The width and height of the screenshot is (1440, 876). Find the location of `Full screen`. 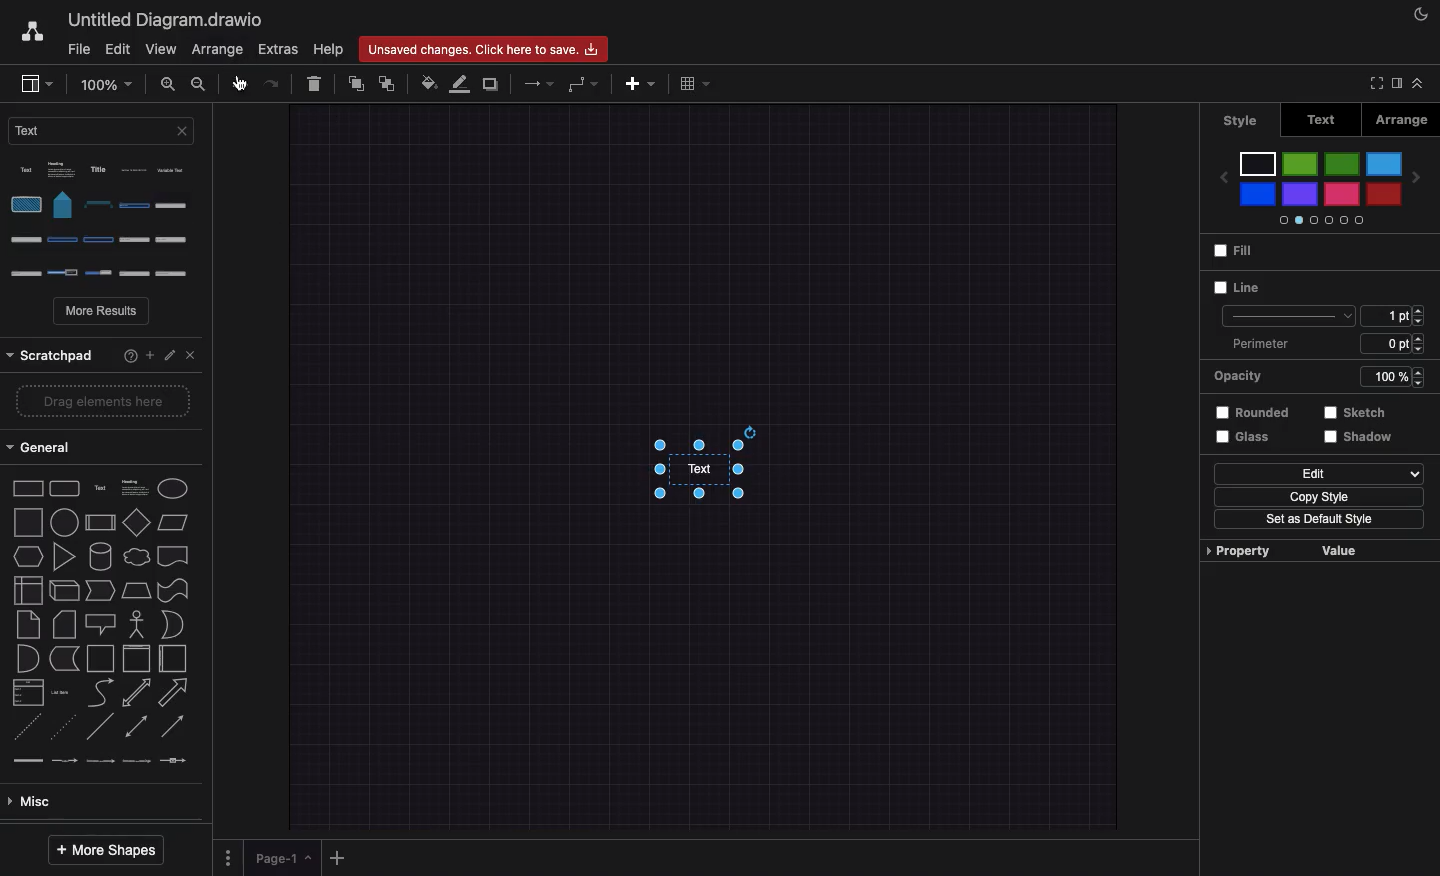

Full screen is located at coordinates (1373, 83).